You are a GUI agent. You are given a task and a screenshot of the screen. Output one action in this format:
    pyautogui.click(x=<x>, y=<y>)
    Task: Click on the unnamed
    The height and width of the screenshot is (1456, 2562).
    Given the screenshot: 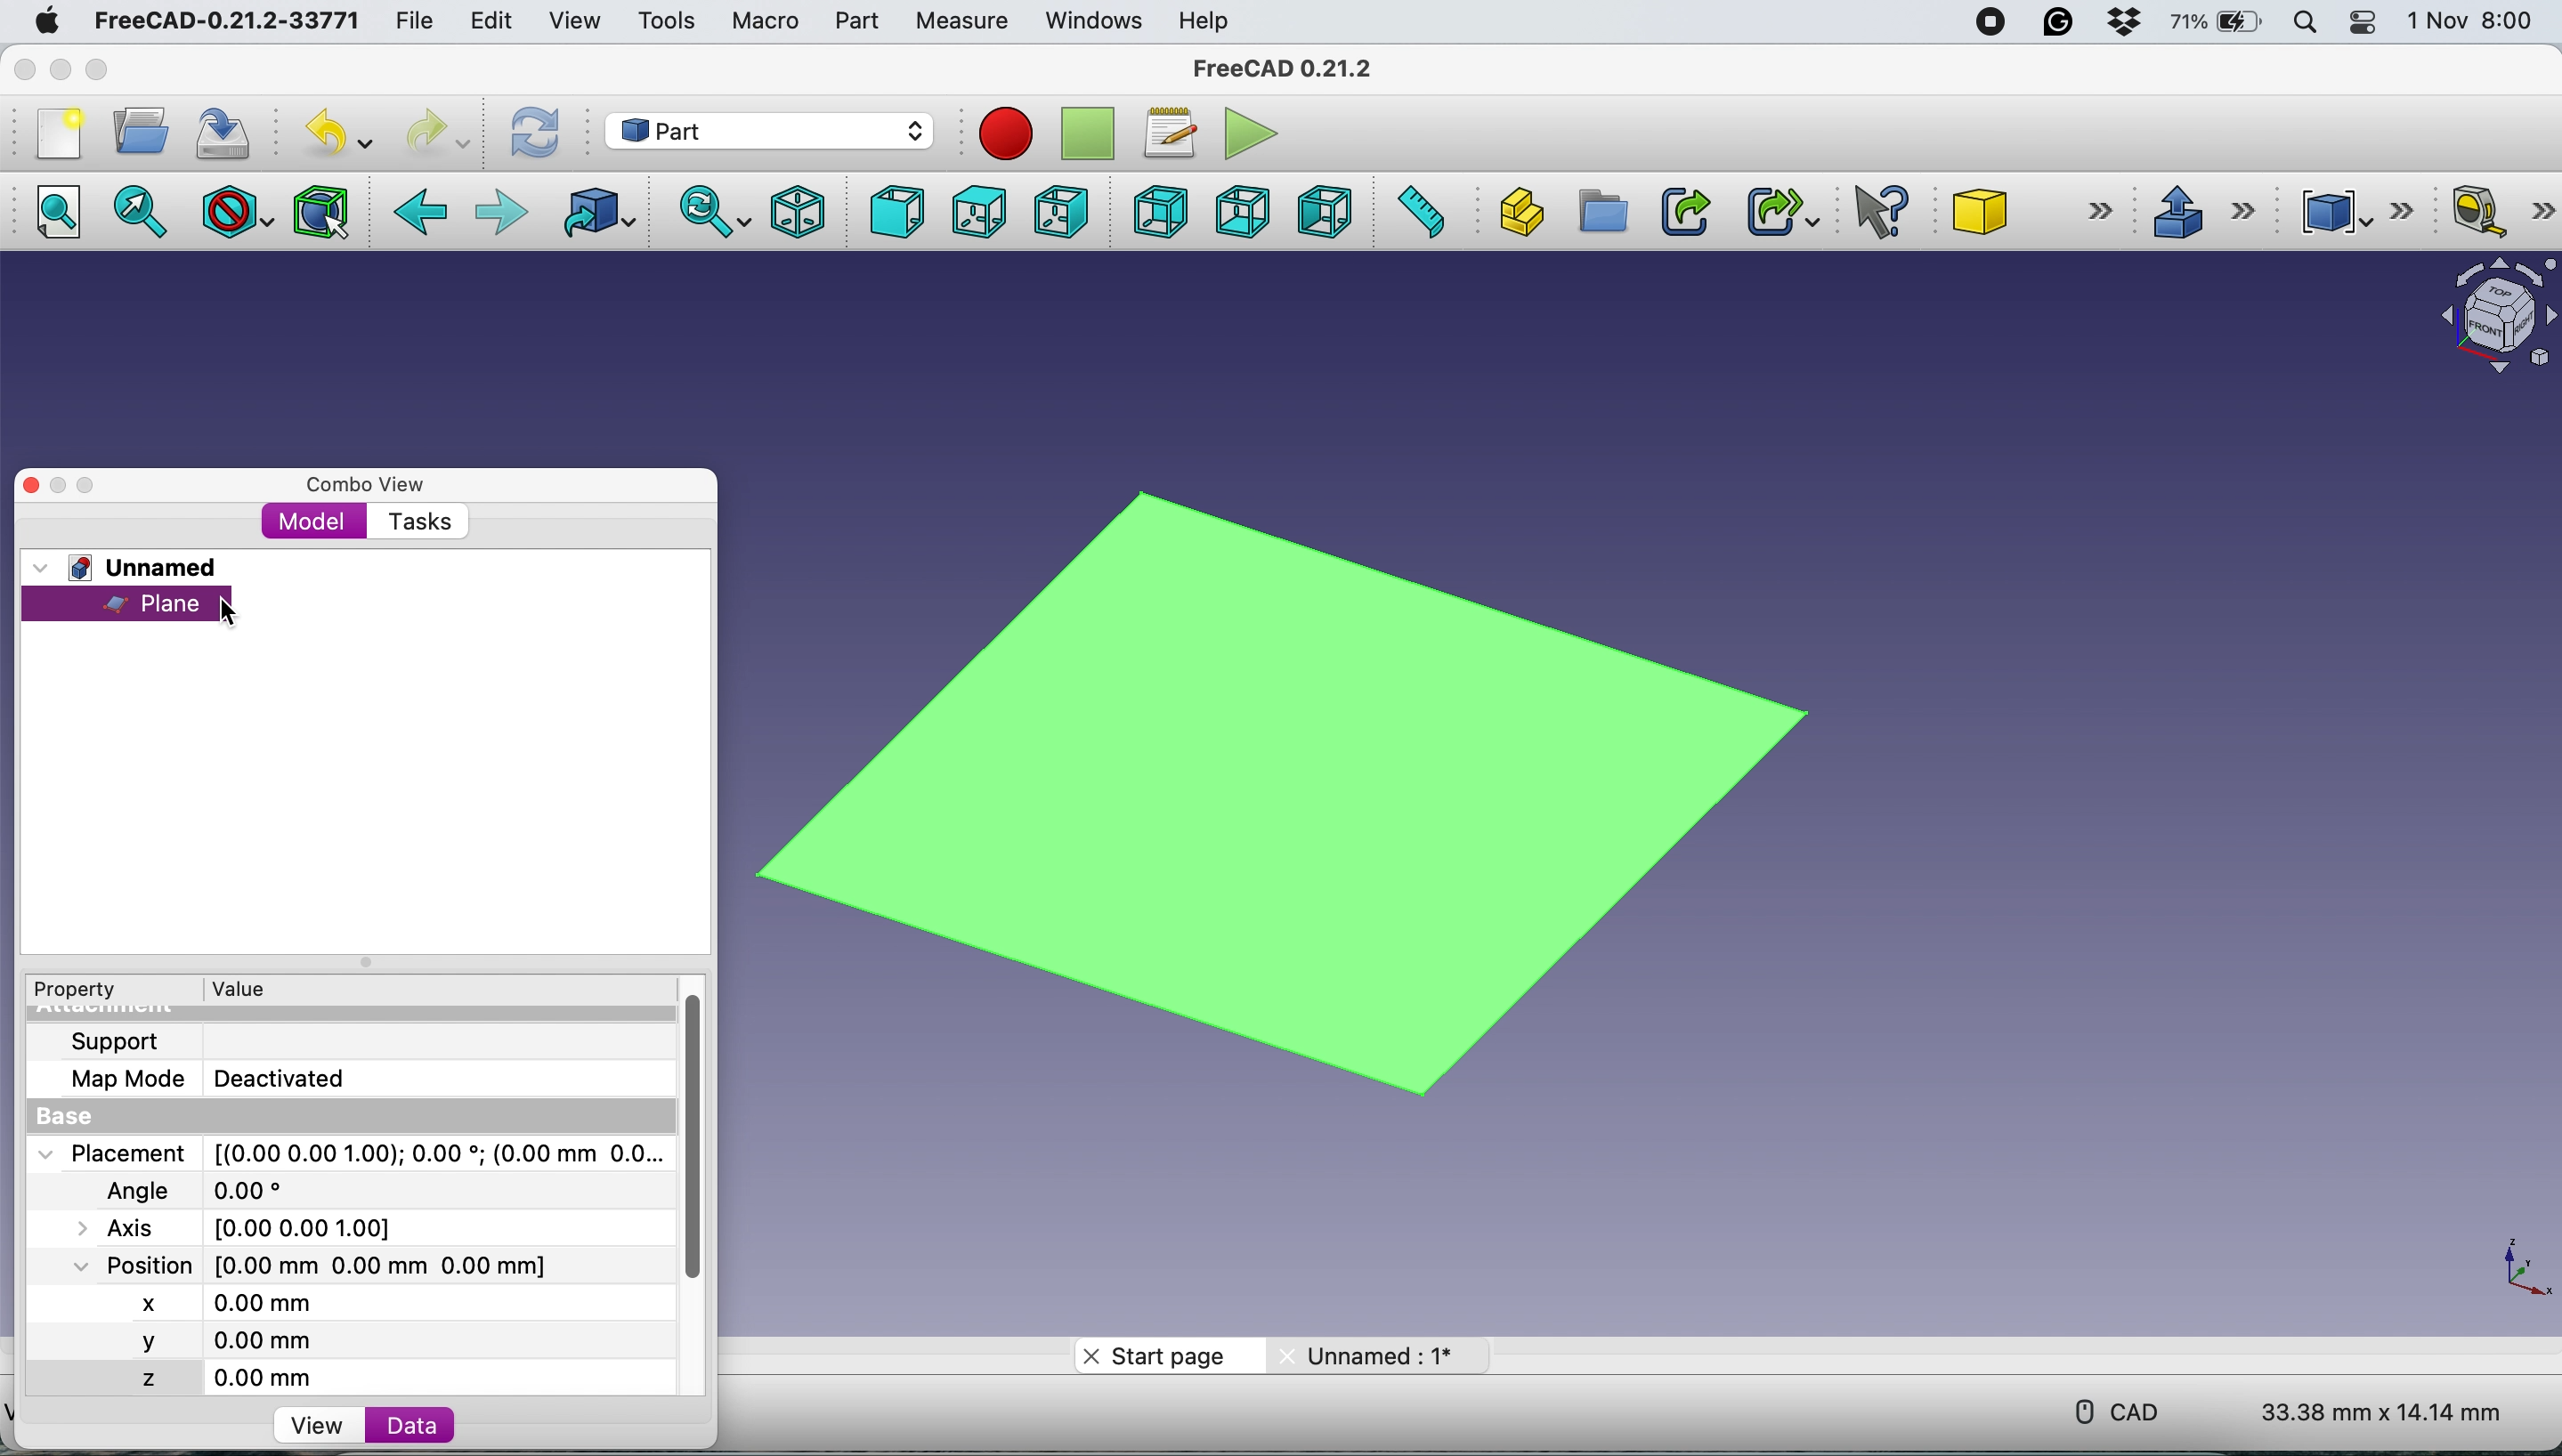 What is the action you would take?
    pyautogui.click(x=1374, y=1356)
    